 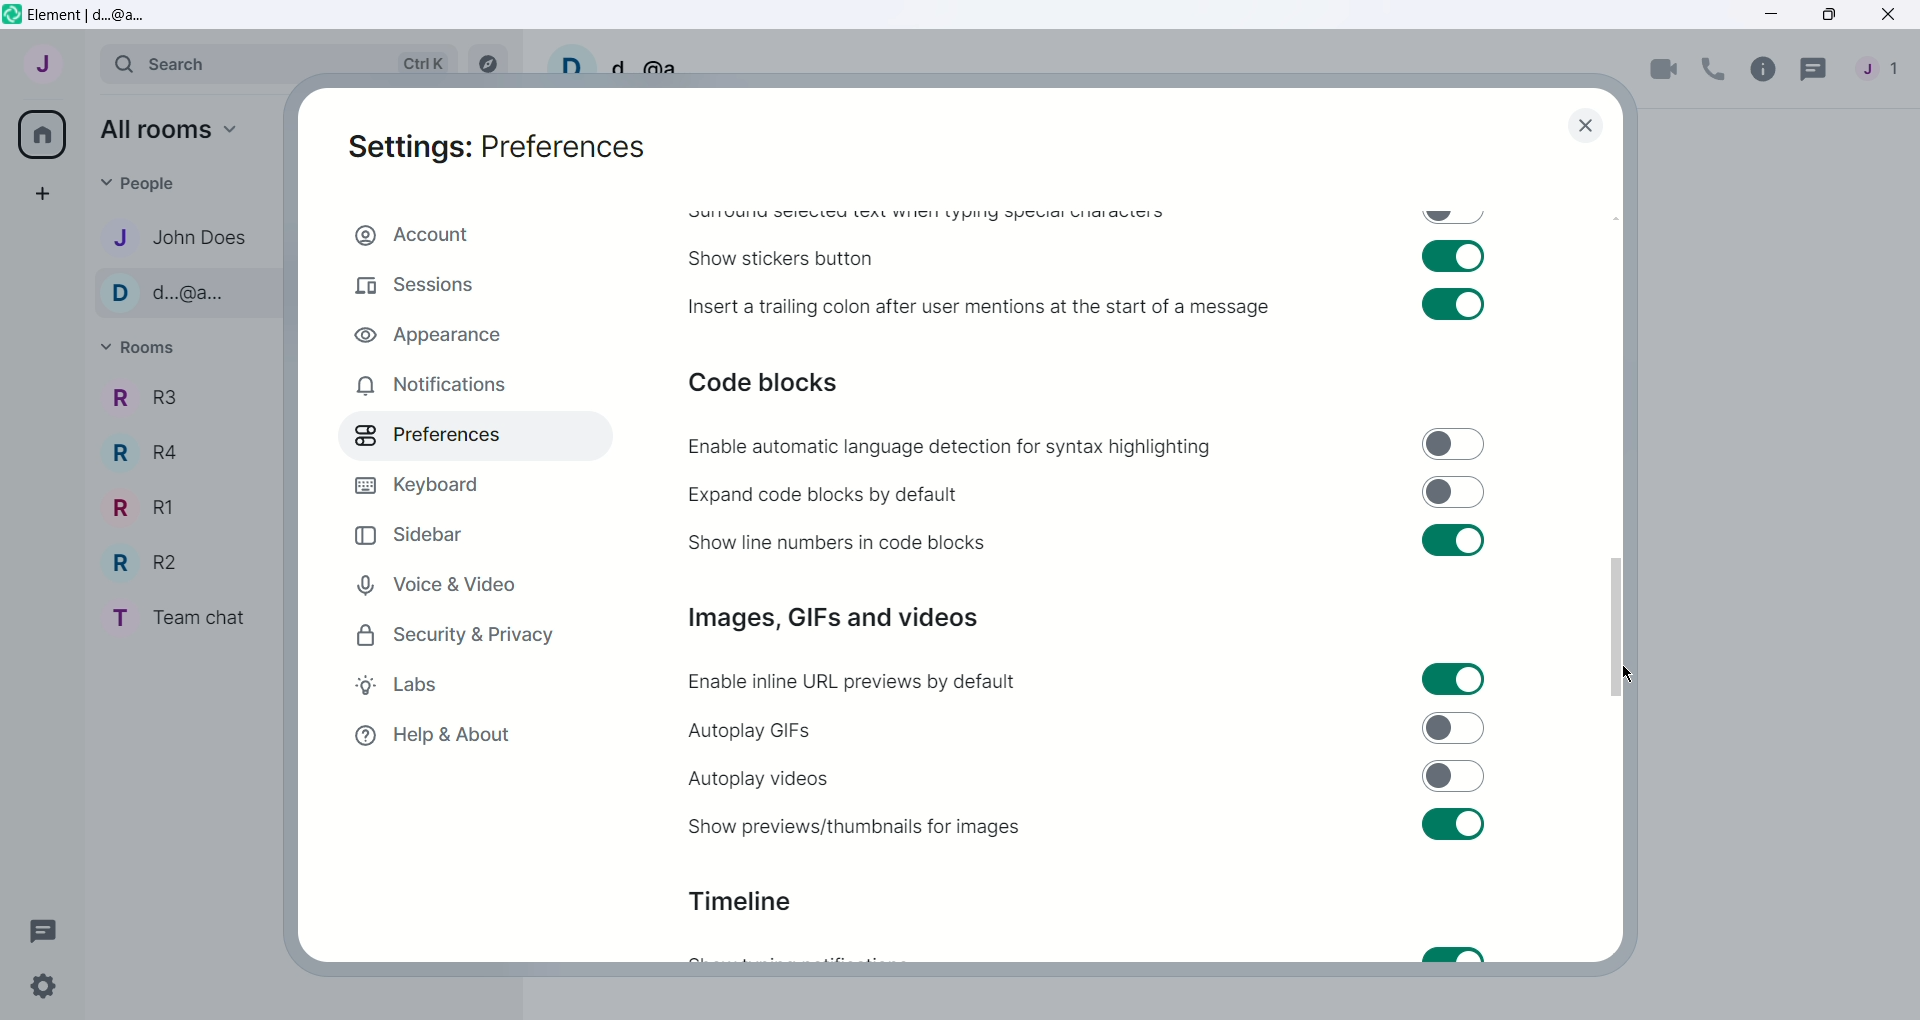 What do you see at coordinates (1453, 304) in the screenshot?
I see `Toggle switch on for insert a trailing colon after user mentions at the start of a message` at bounding box center [1453, 304].